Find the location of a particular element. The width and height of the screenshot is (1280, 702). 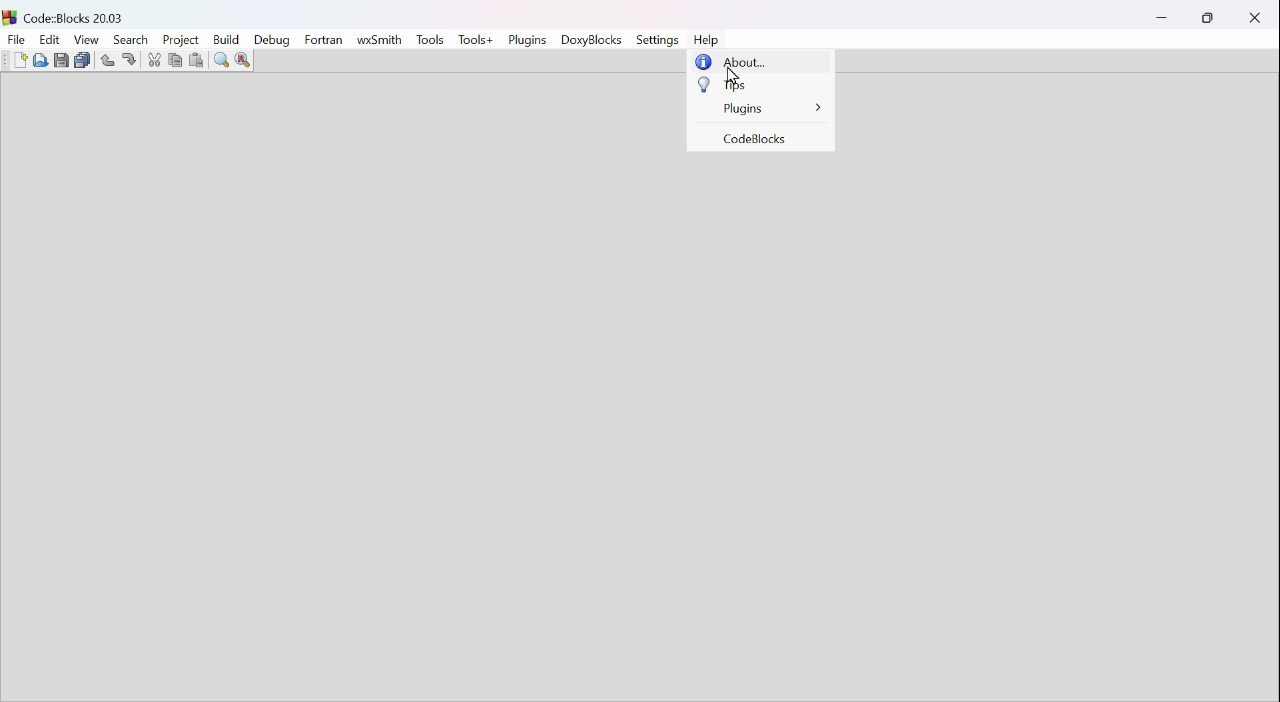

Settings is located at coordinates (659, 39).